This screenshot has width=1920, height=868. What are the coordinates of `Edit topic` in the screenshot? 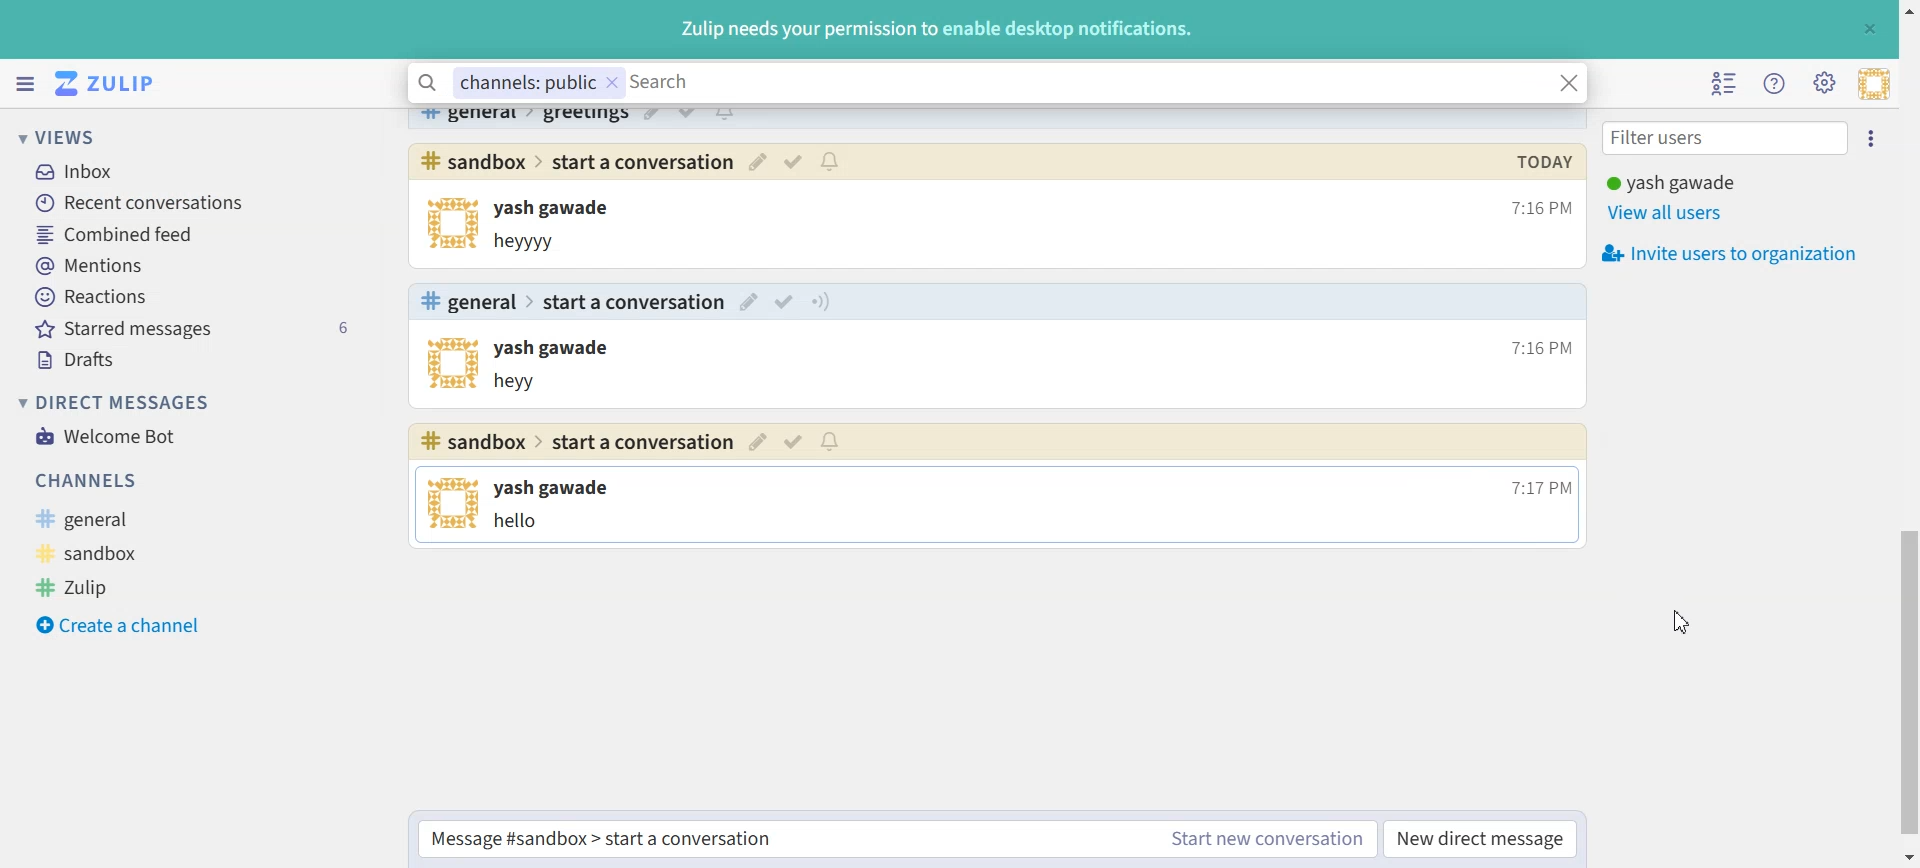 It's located at (758, 161).